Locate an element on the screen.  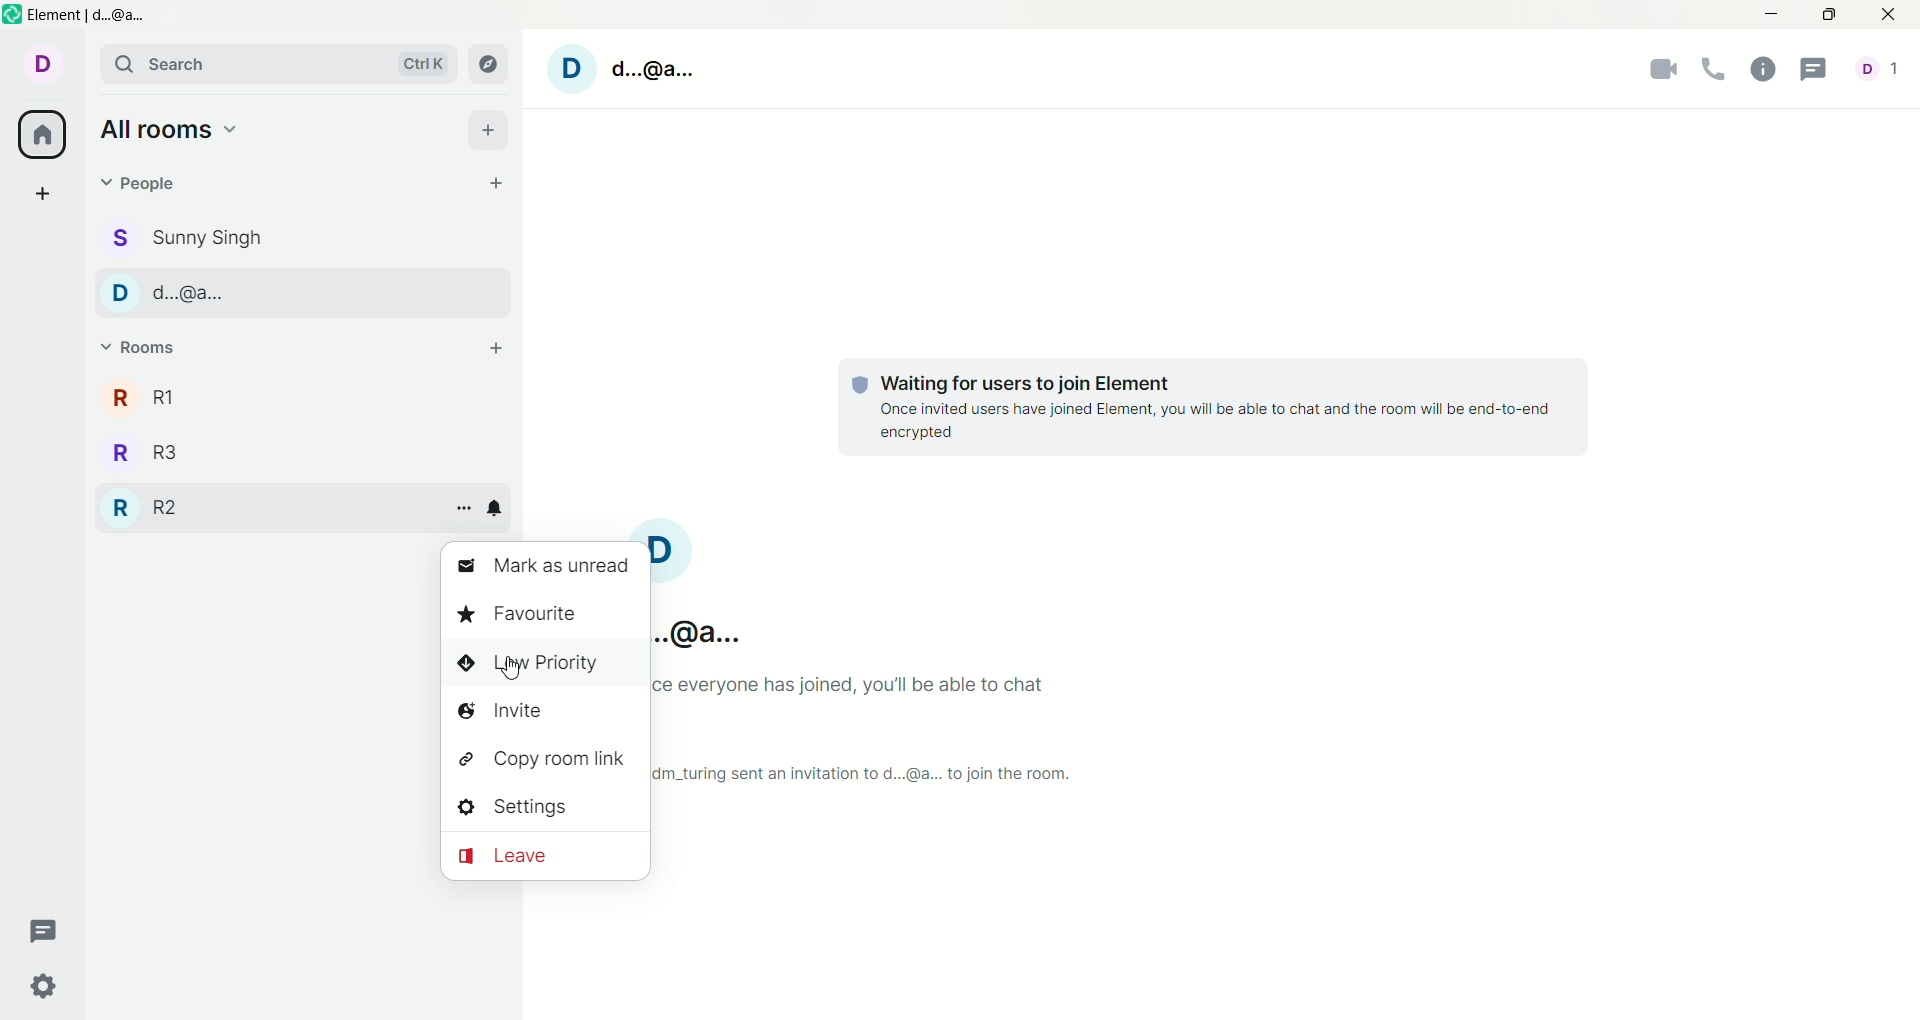
maximize is located at coordinates (1831, 16).